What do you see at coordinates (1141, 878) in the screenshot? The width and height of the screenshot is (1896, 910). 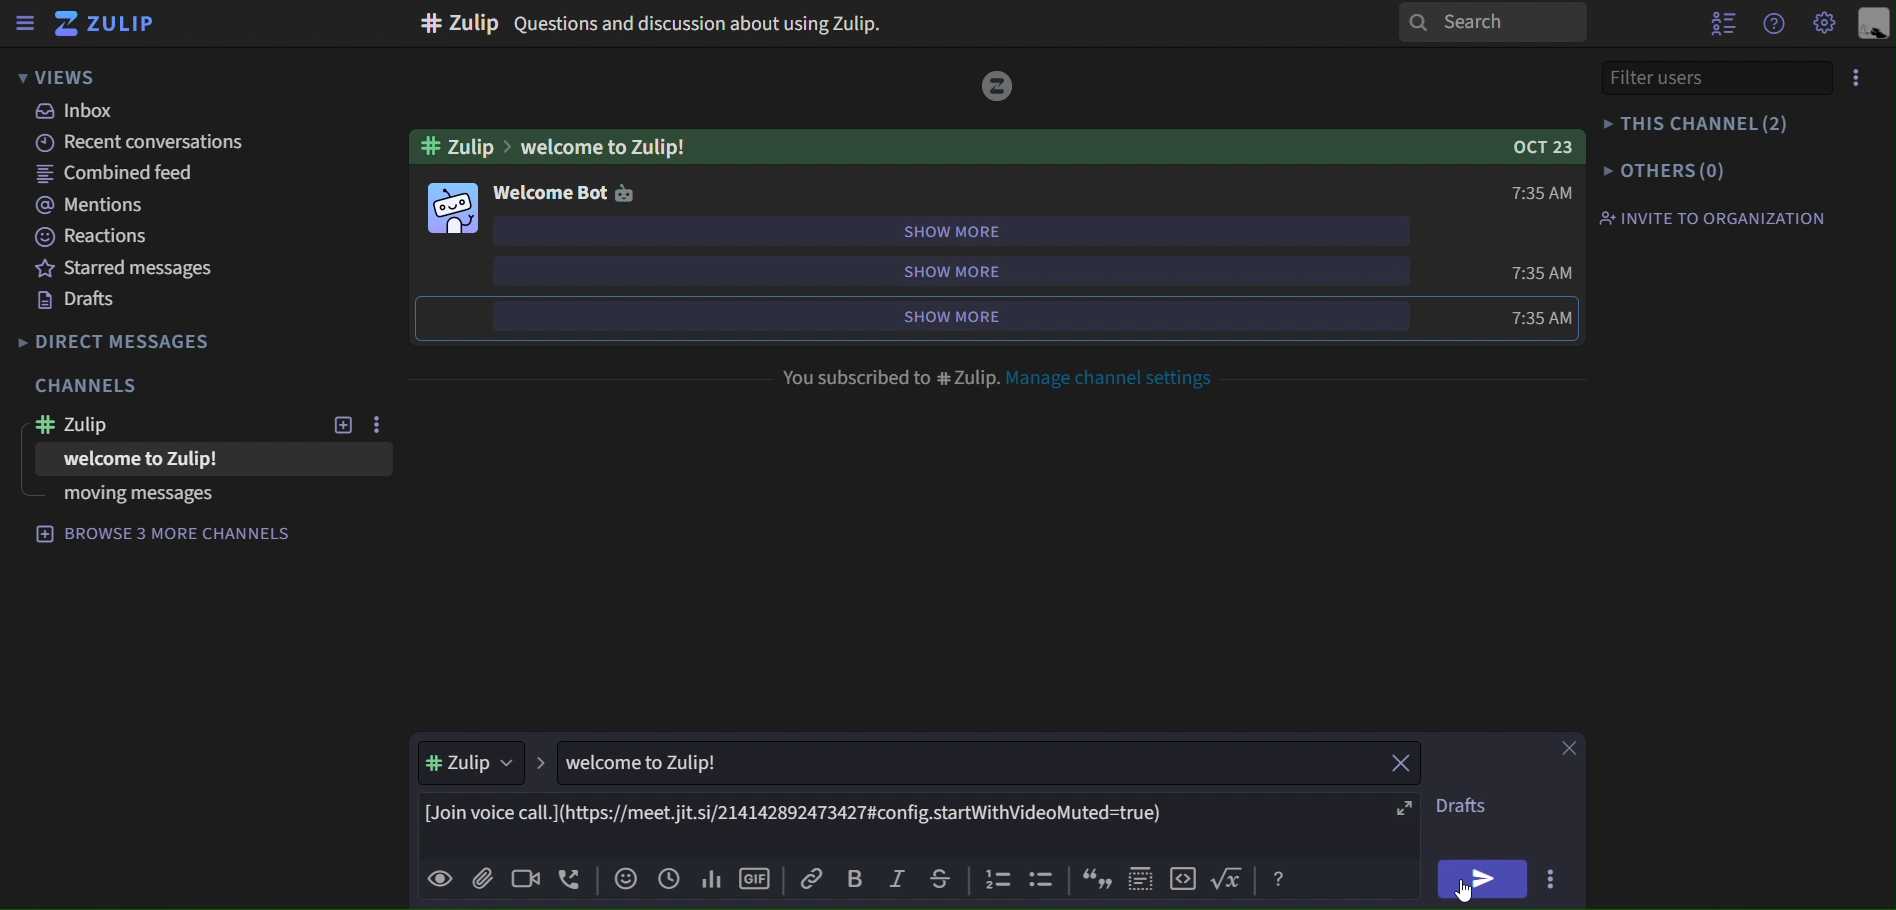 I see `icon` at bounding box center [1141, 878].